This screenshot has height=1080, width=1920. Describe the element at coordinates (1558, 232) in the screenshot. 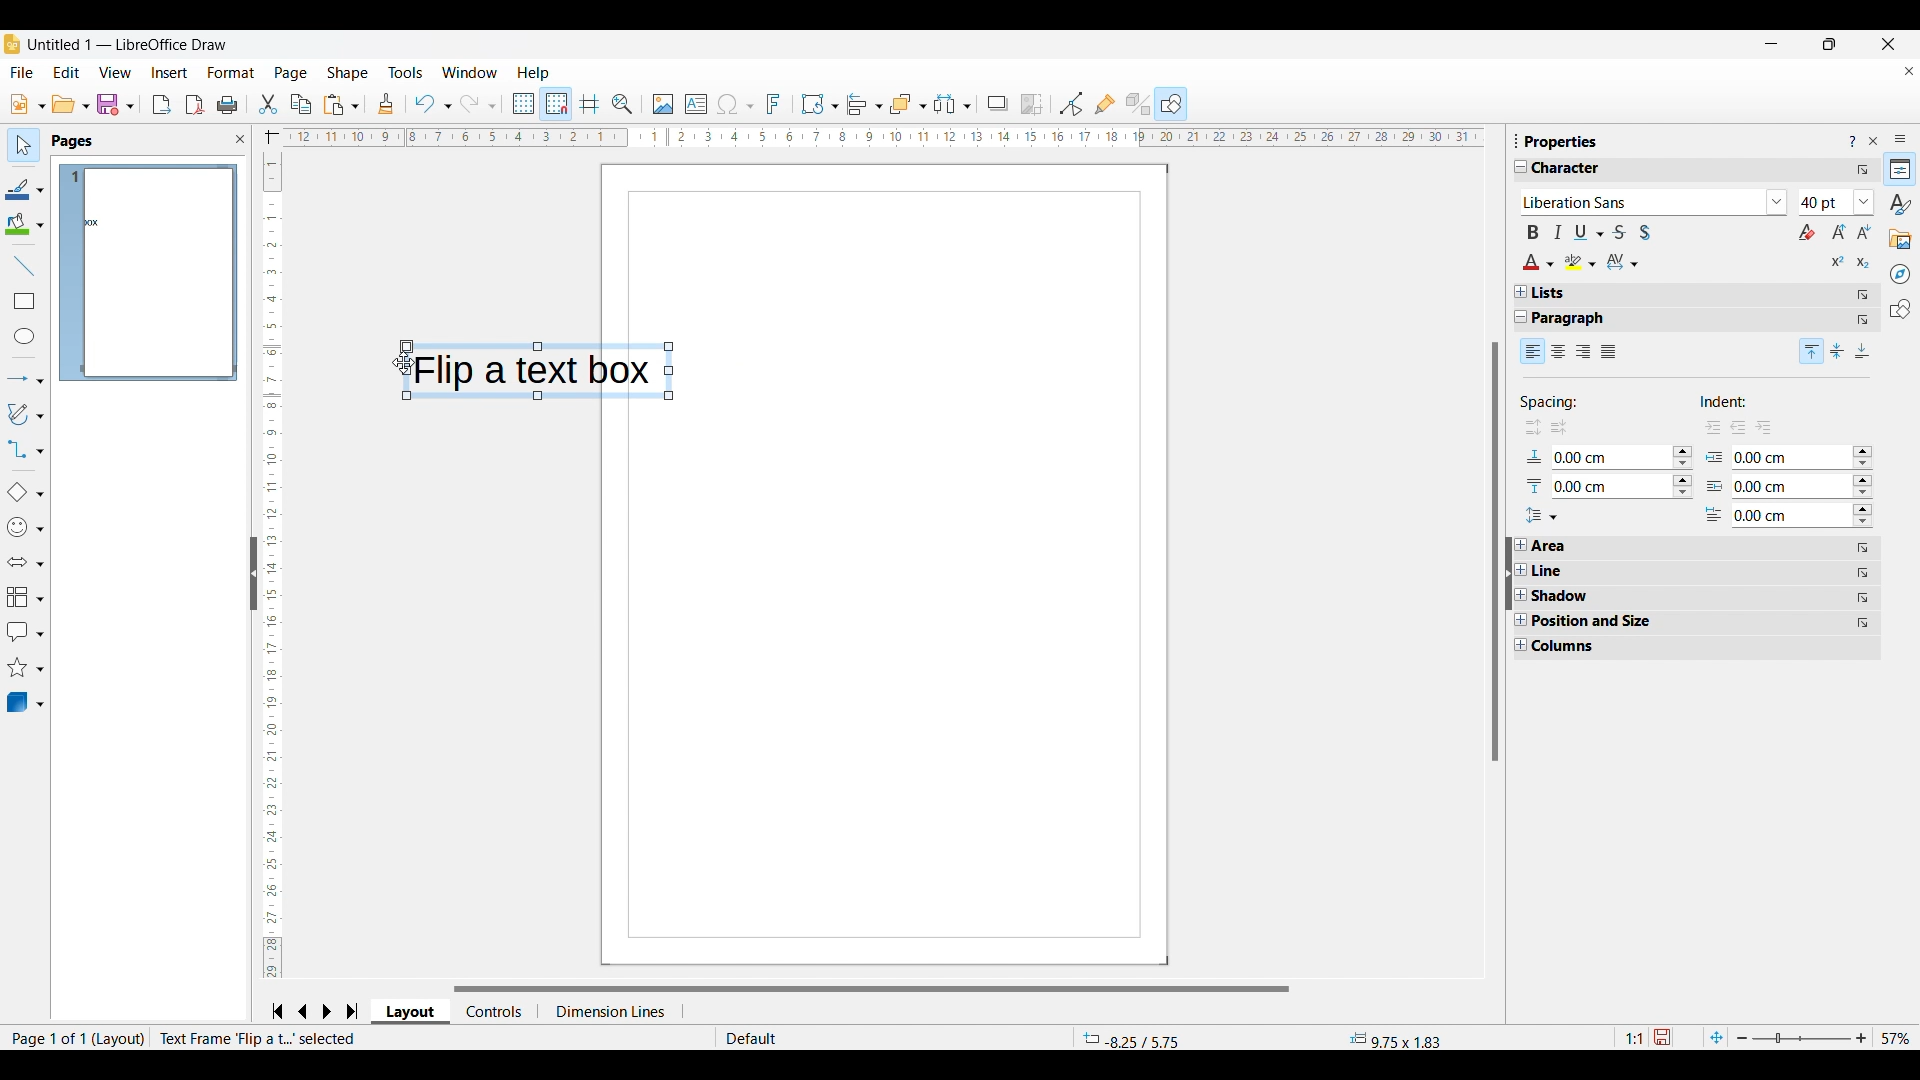

I see `Italics` at that location.